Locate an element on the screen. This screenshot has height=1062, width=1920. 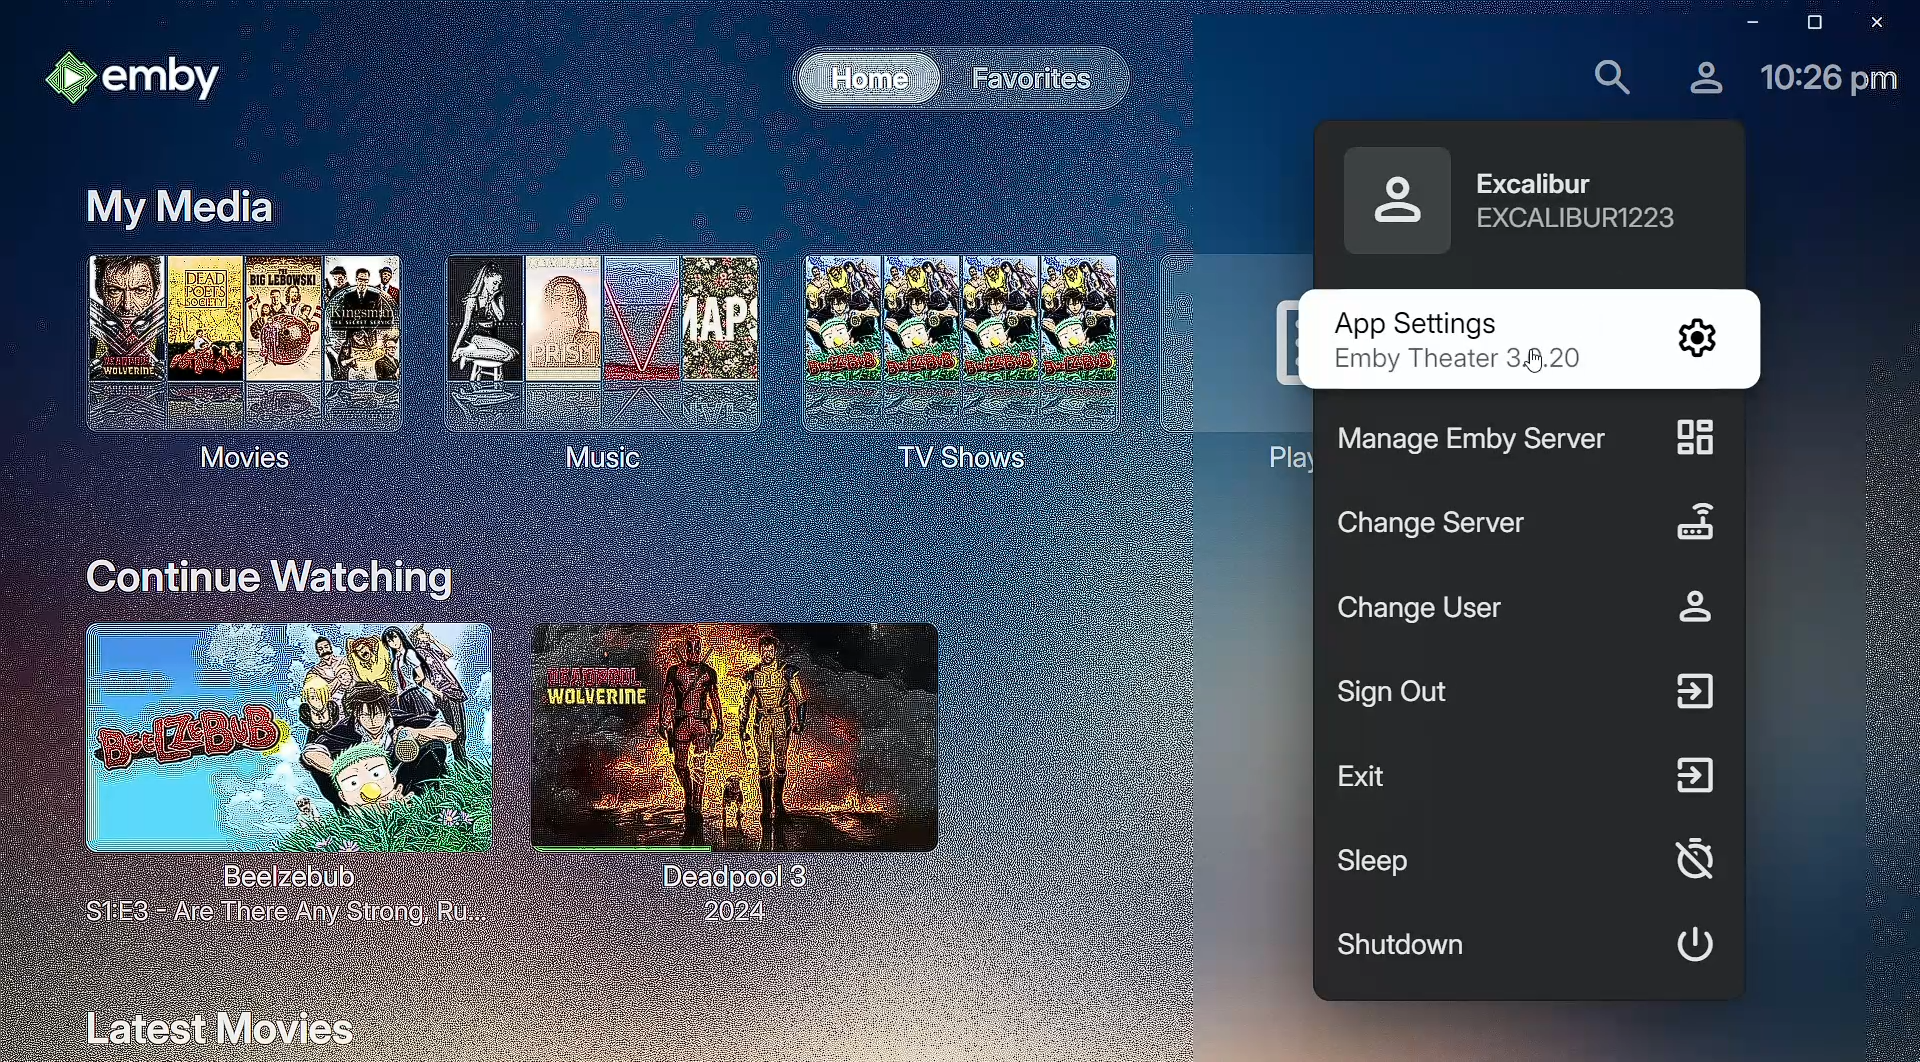
Favorites is located at coordinates (1030, 77).